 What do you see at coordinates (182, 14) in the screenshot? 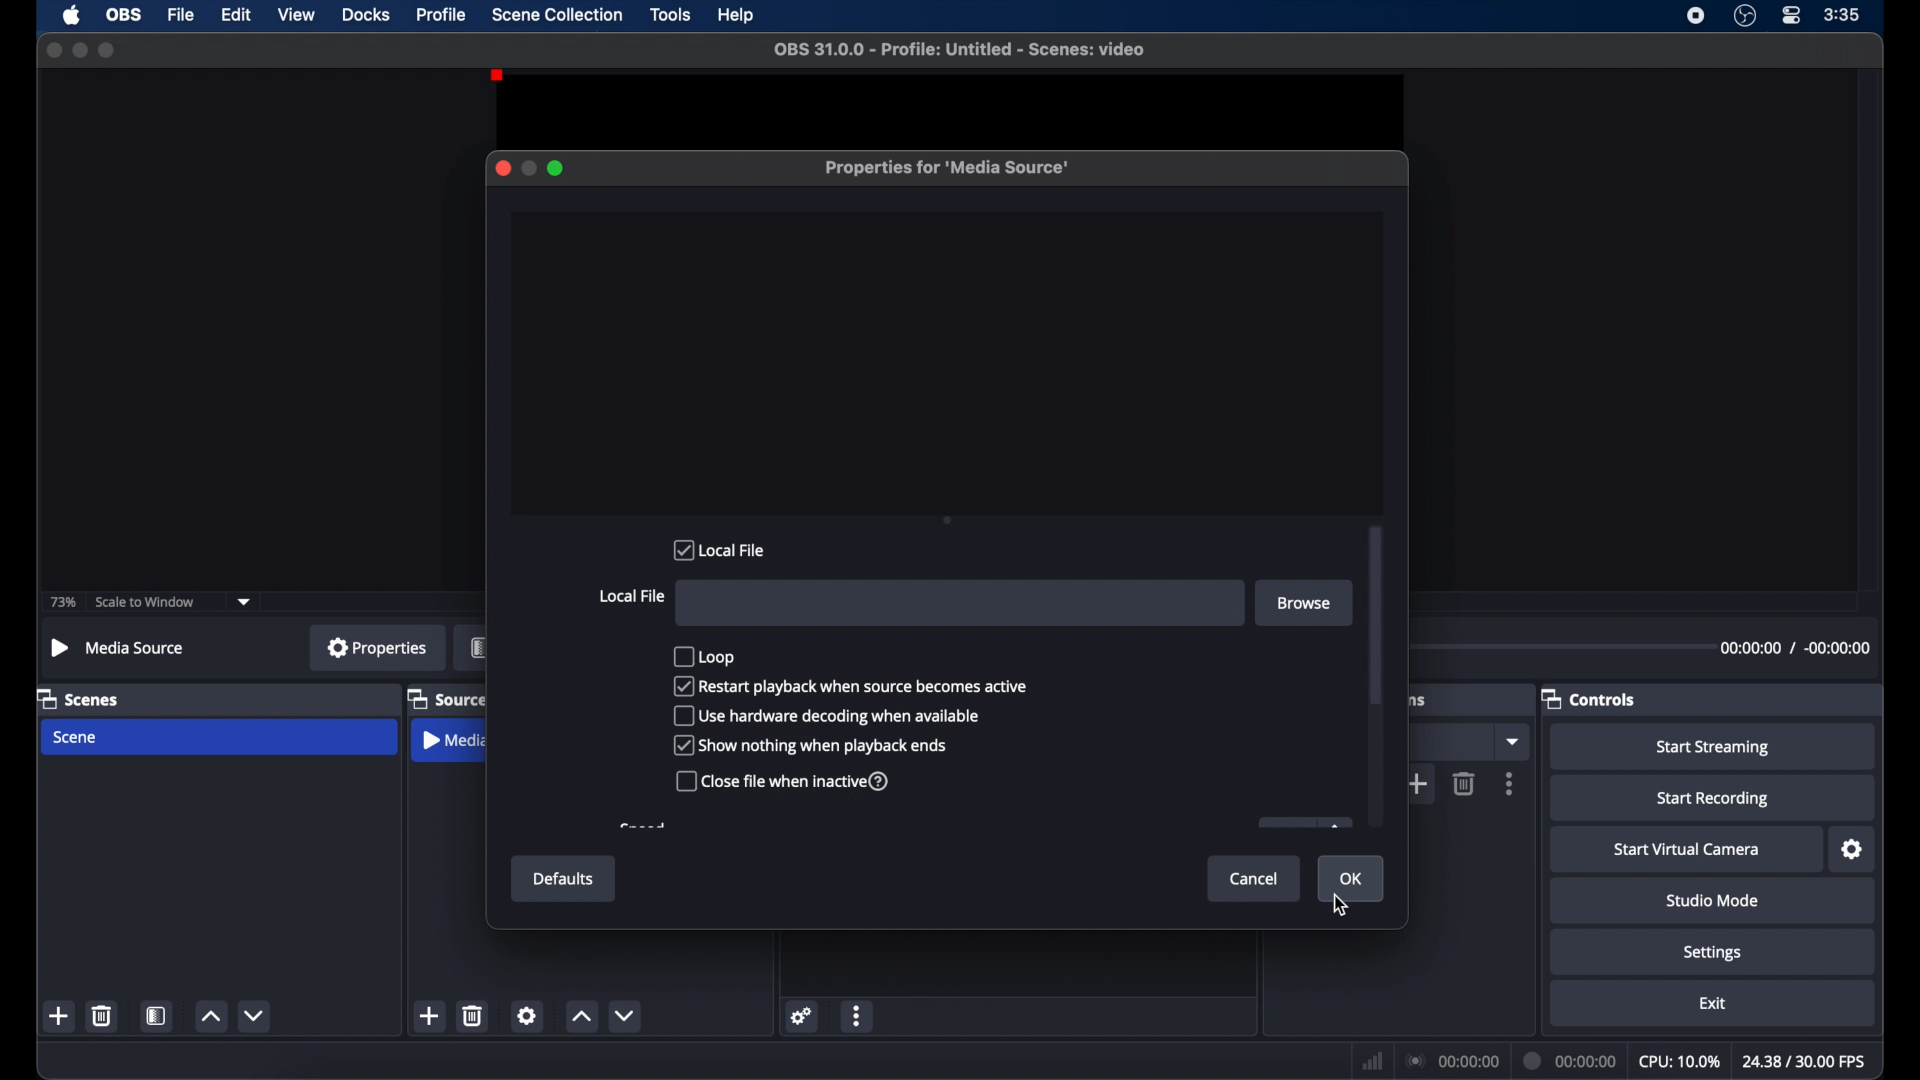
I see `file` at bounding box center [182, 14].